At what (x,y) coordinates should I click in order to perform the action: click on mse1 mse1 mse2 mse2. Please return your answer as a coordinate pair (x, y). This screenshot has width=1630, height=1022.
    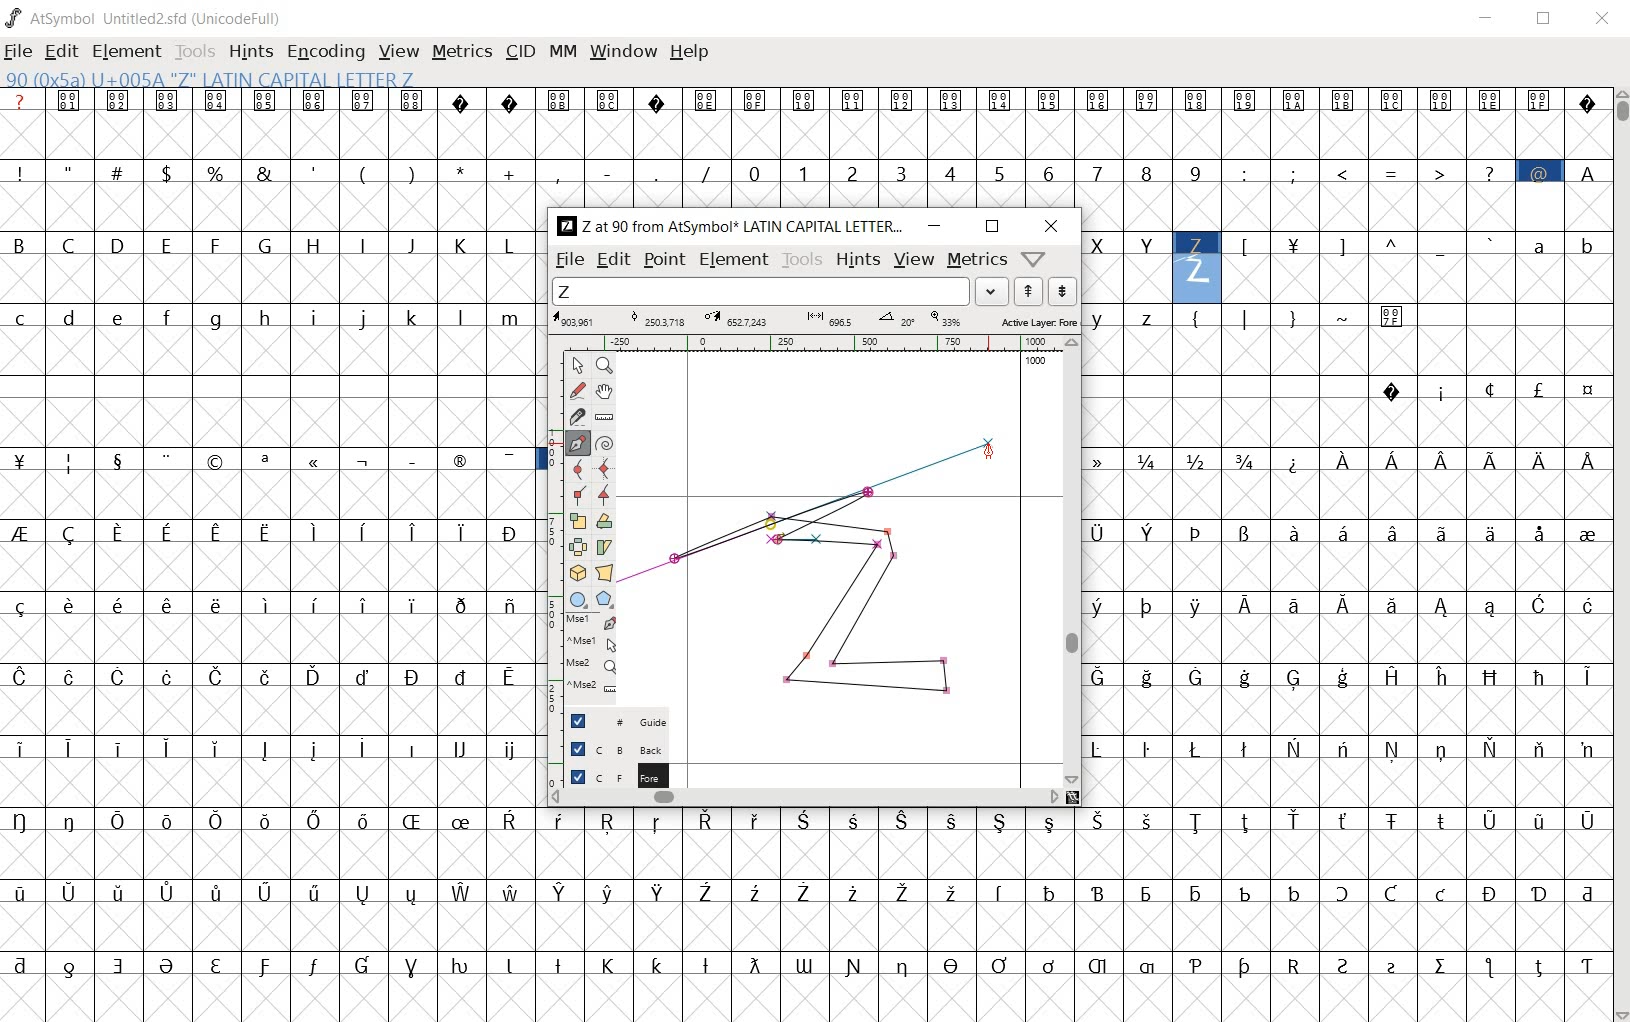
    Looking at the image, I should click on (581, 660).